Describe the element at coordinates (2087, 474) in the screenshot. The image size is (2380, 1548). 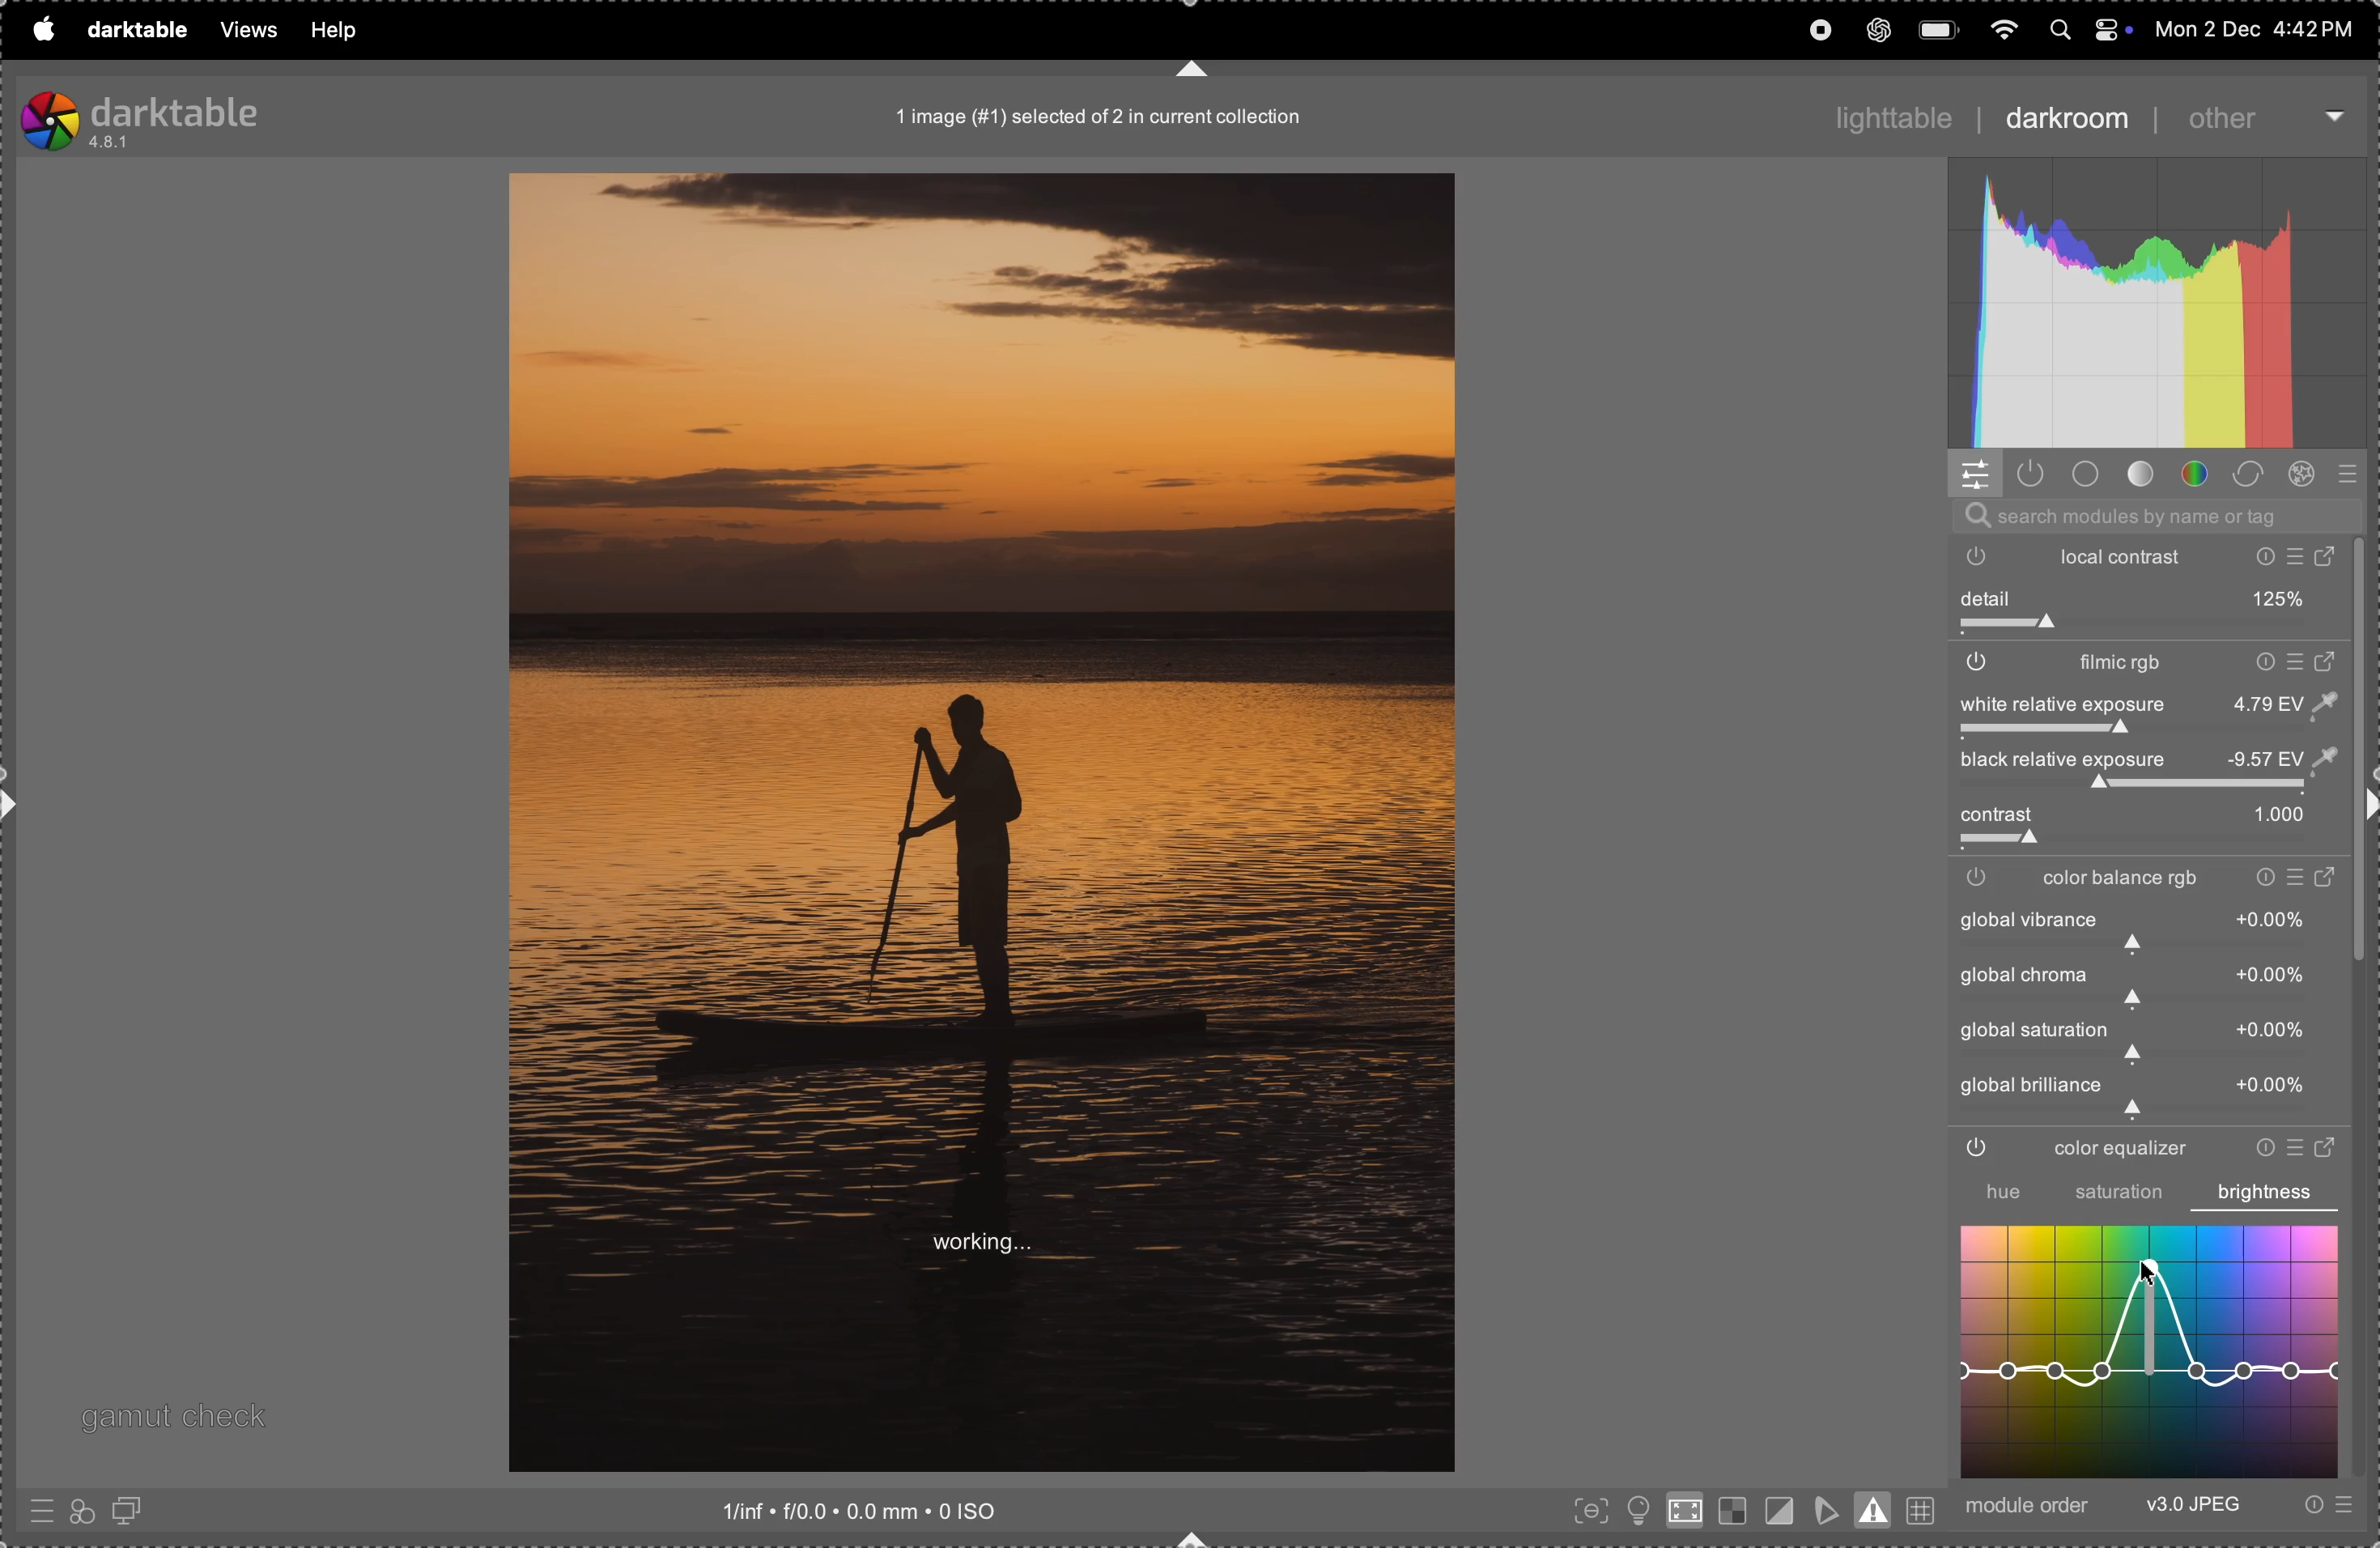
I see `base` at that location.